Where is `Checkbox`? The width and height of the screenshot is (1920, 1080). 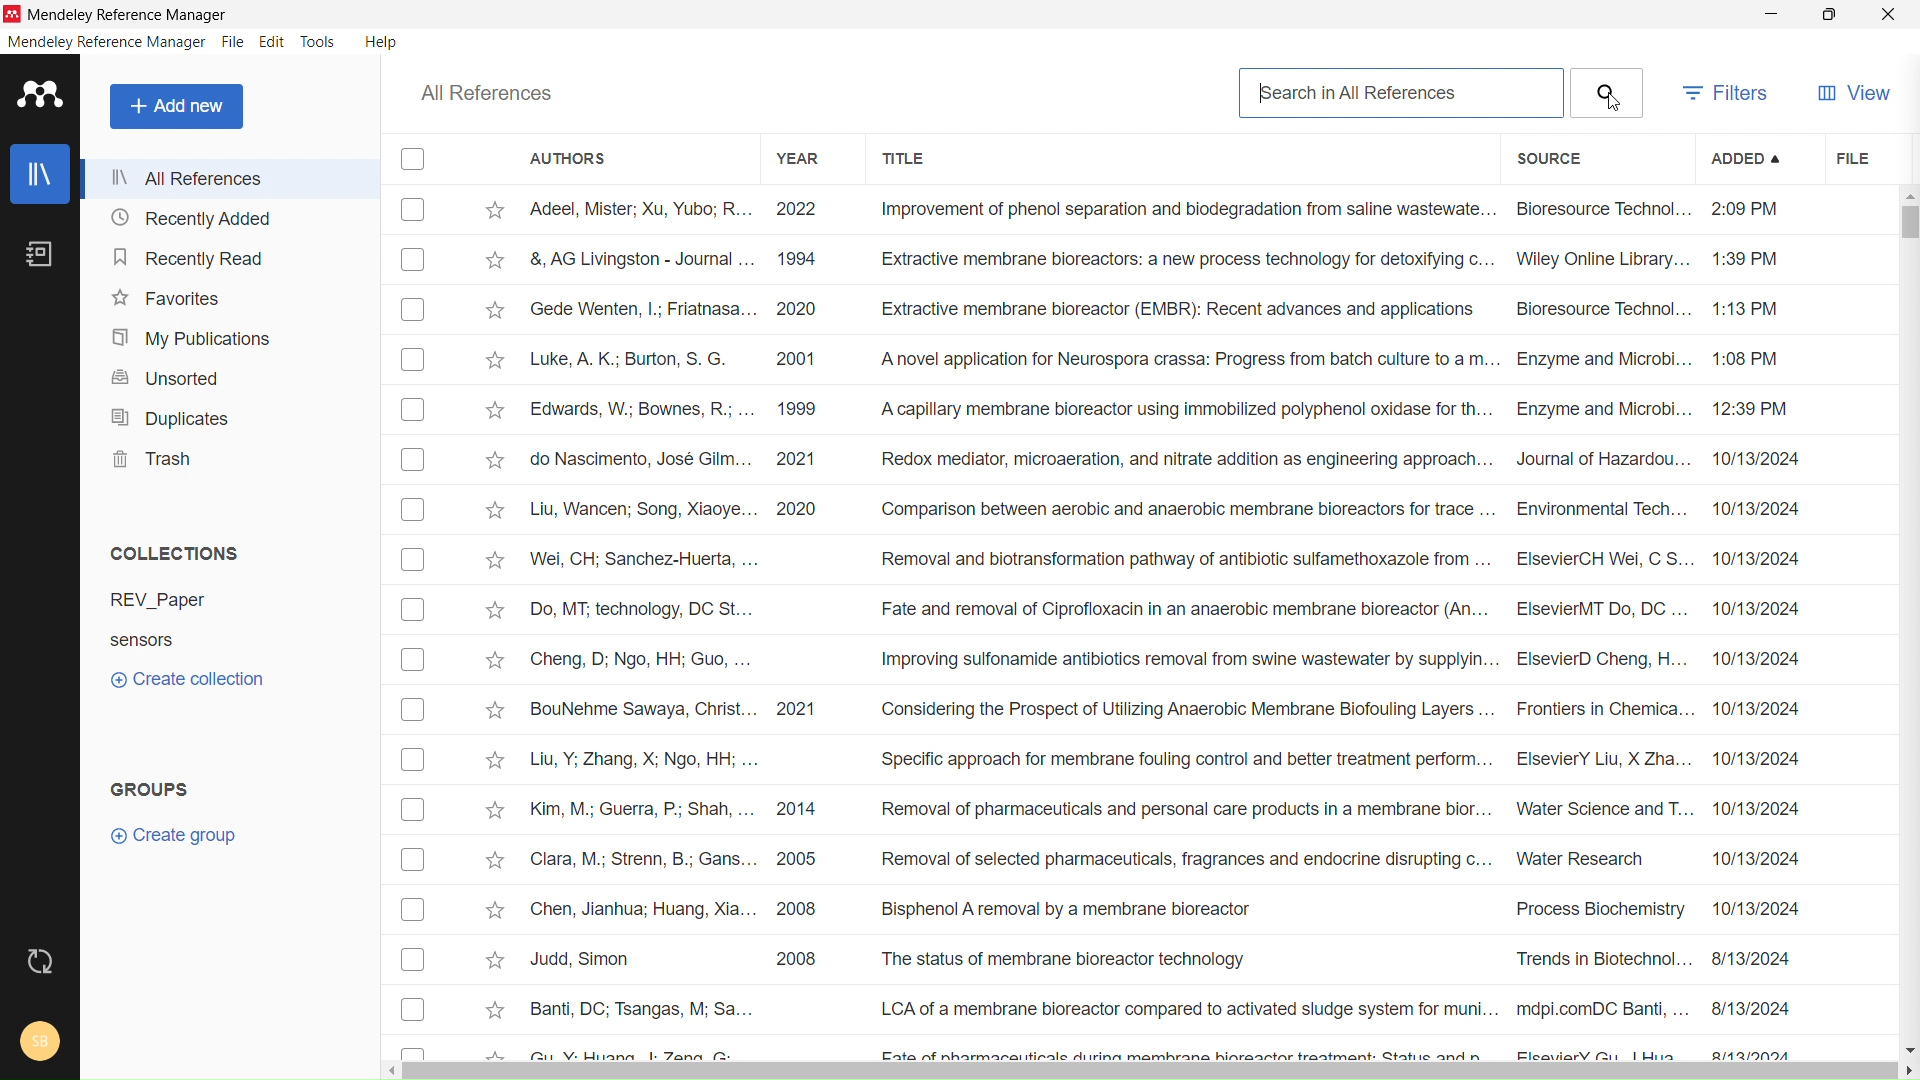 Checkbox is located at coordinates (414, 607).